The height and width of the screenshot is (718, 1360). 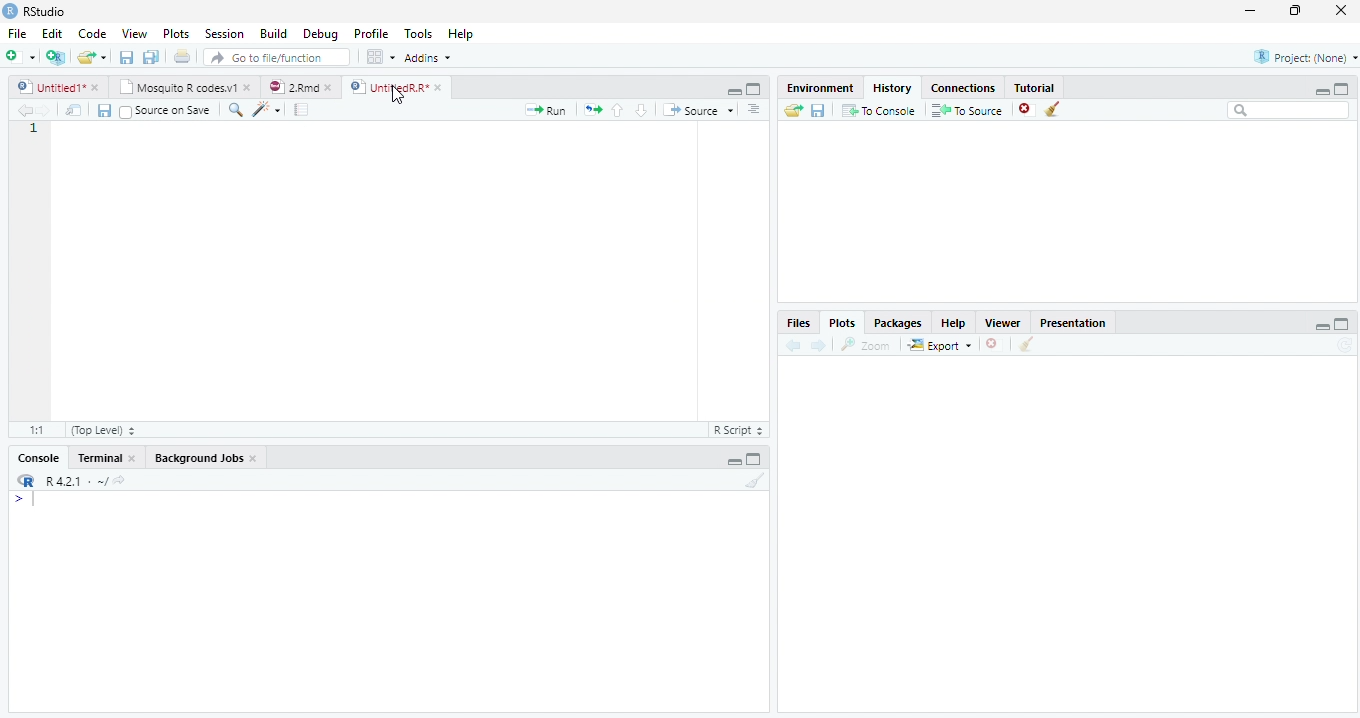 What do you see at coordinates (641, 110) in the screenshot?
I see `Go to the next section` at bounding box center [641, 110].